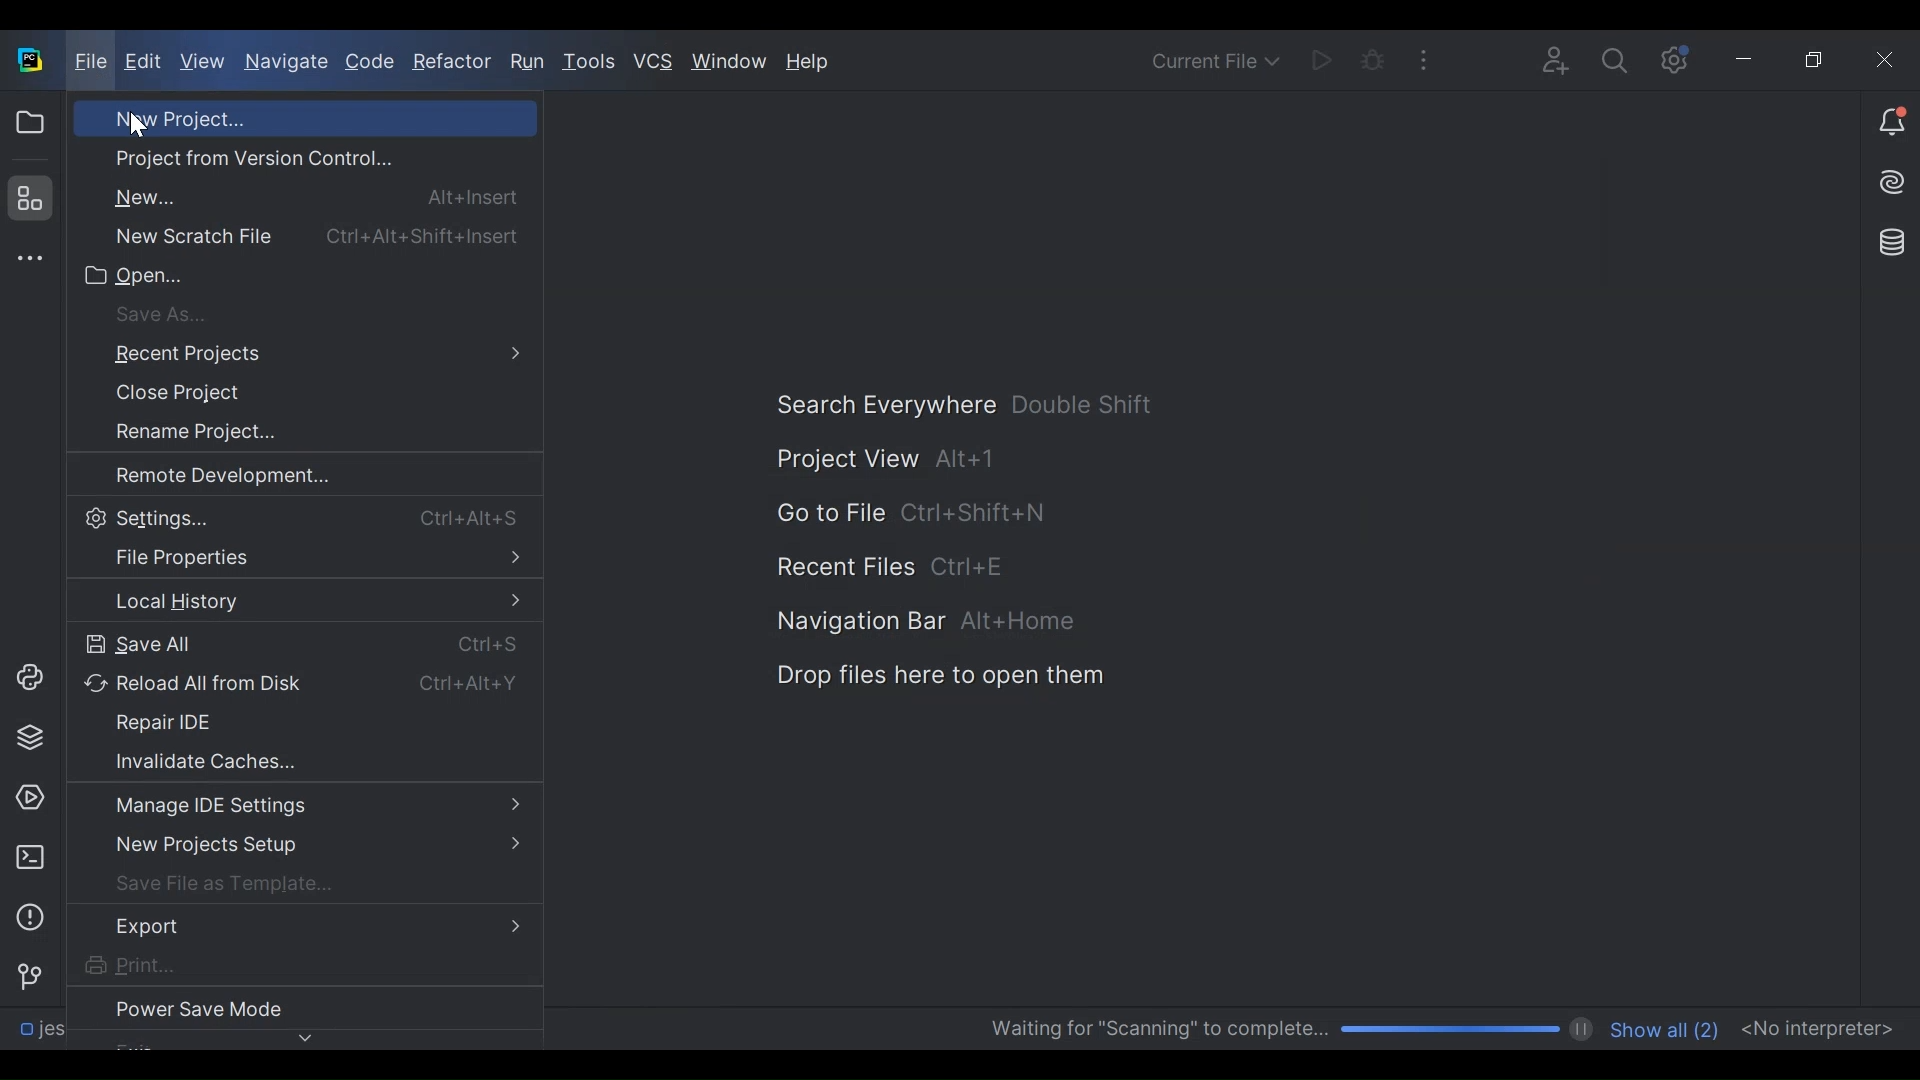 This screenshot has height=1080, width=1920. What do you see at coordinates (1890, 182) in the screenshot?
I see `AI Assistant` at bounding box center [1890, 182].